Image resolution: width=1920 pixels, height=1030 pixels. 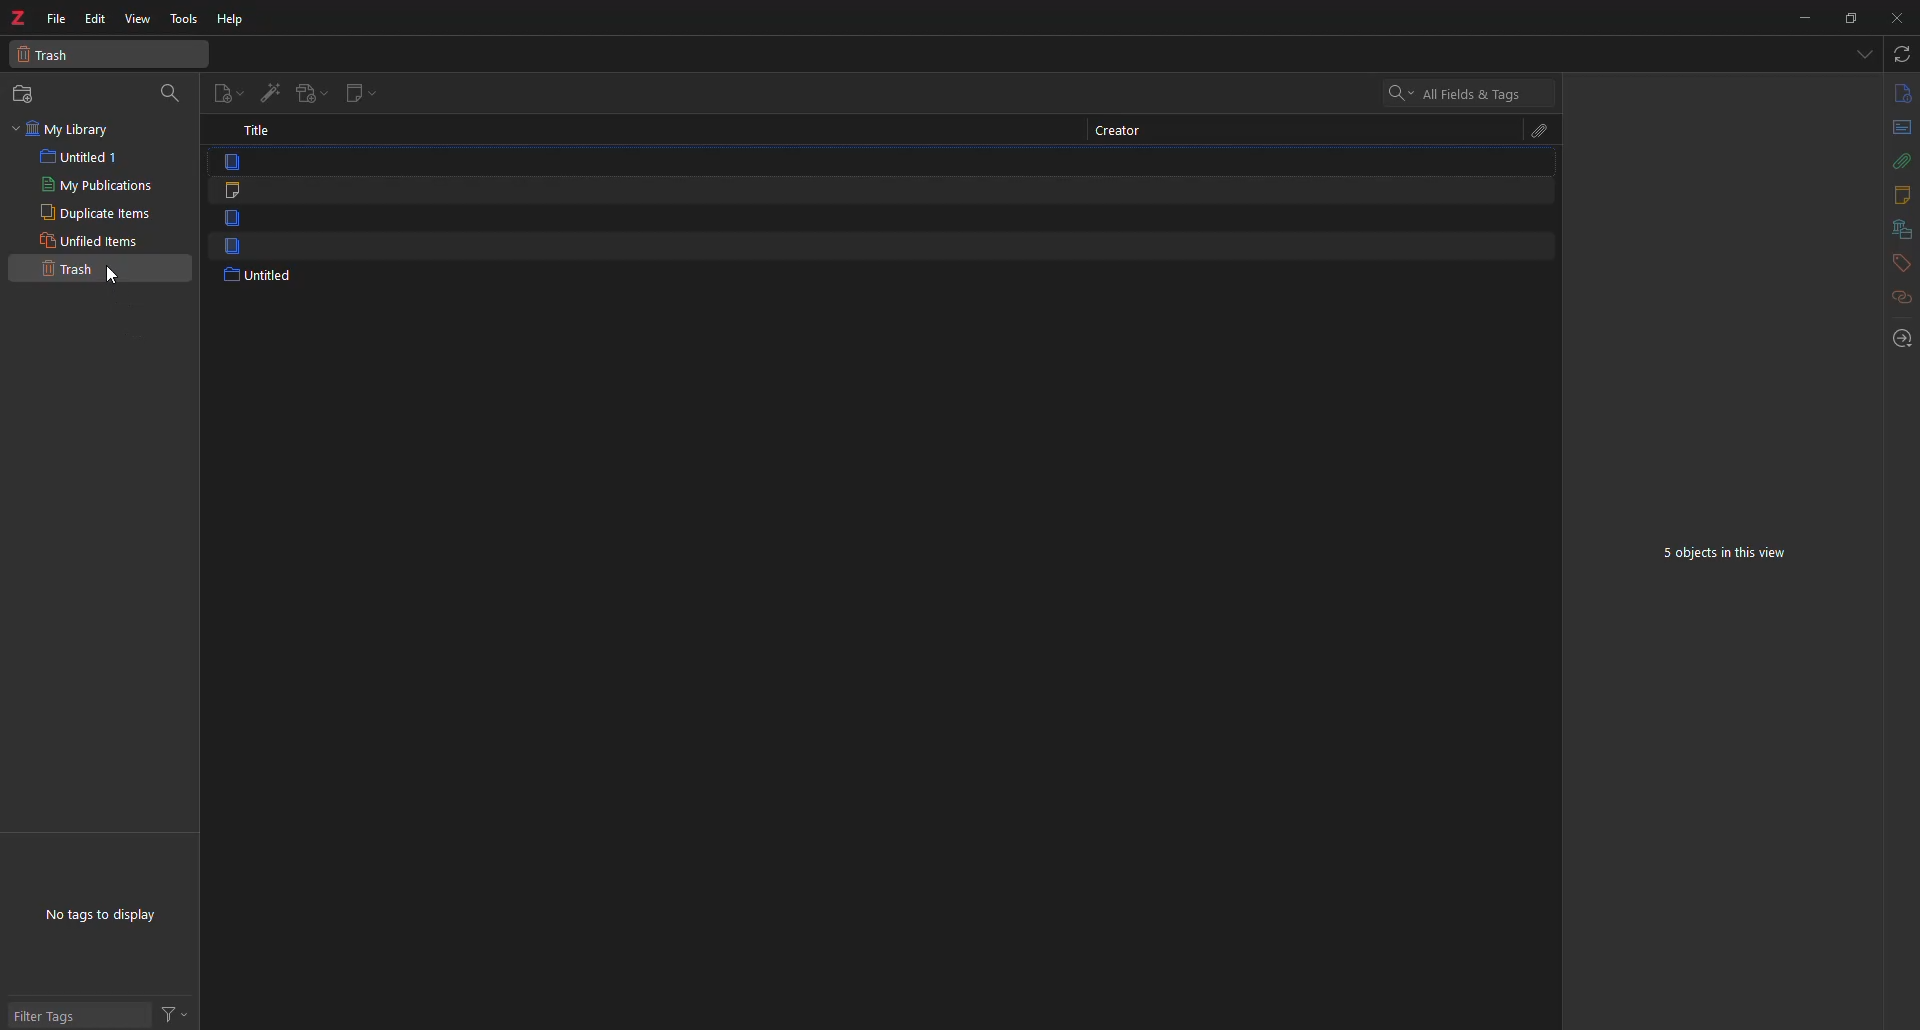 What do you see at coordinates (1900, 334) in the screenshot?
I see `locate` at bounding box center [1900, 334].